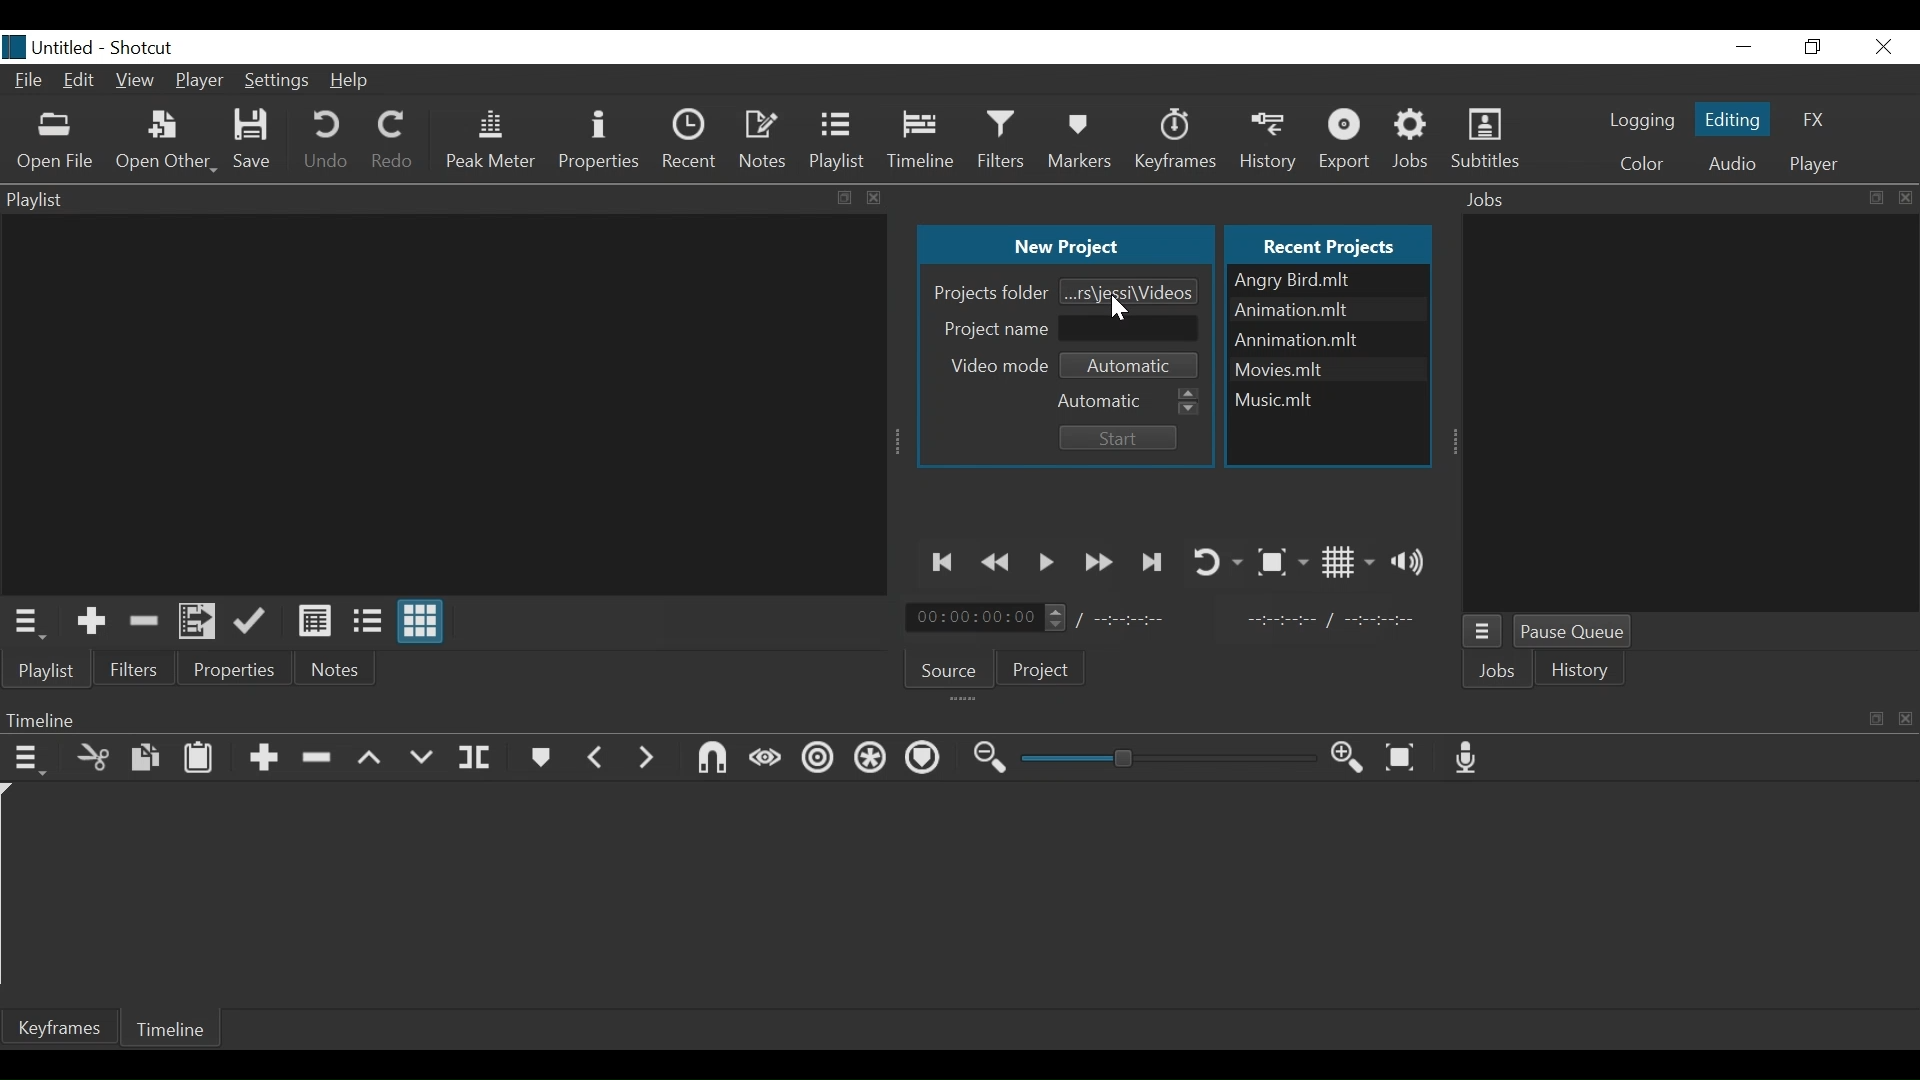 This screenshot has width=1920, height=1080. I want to click on Current position, so click(991, 618).